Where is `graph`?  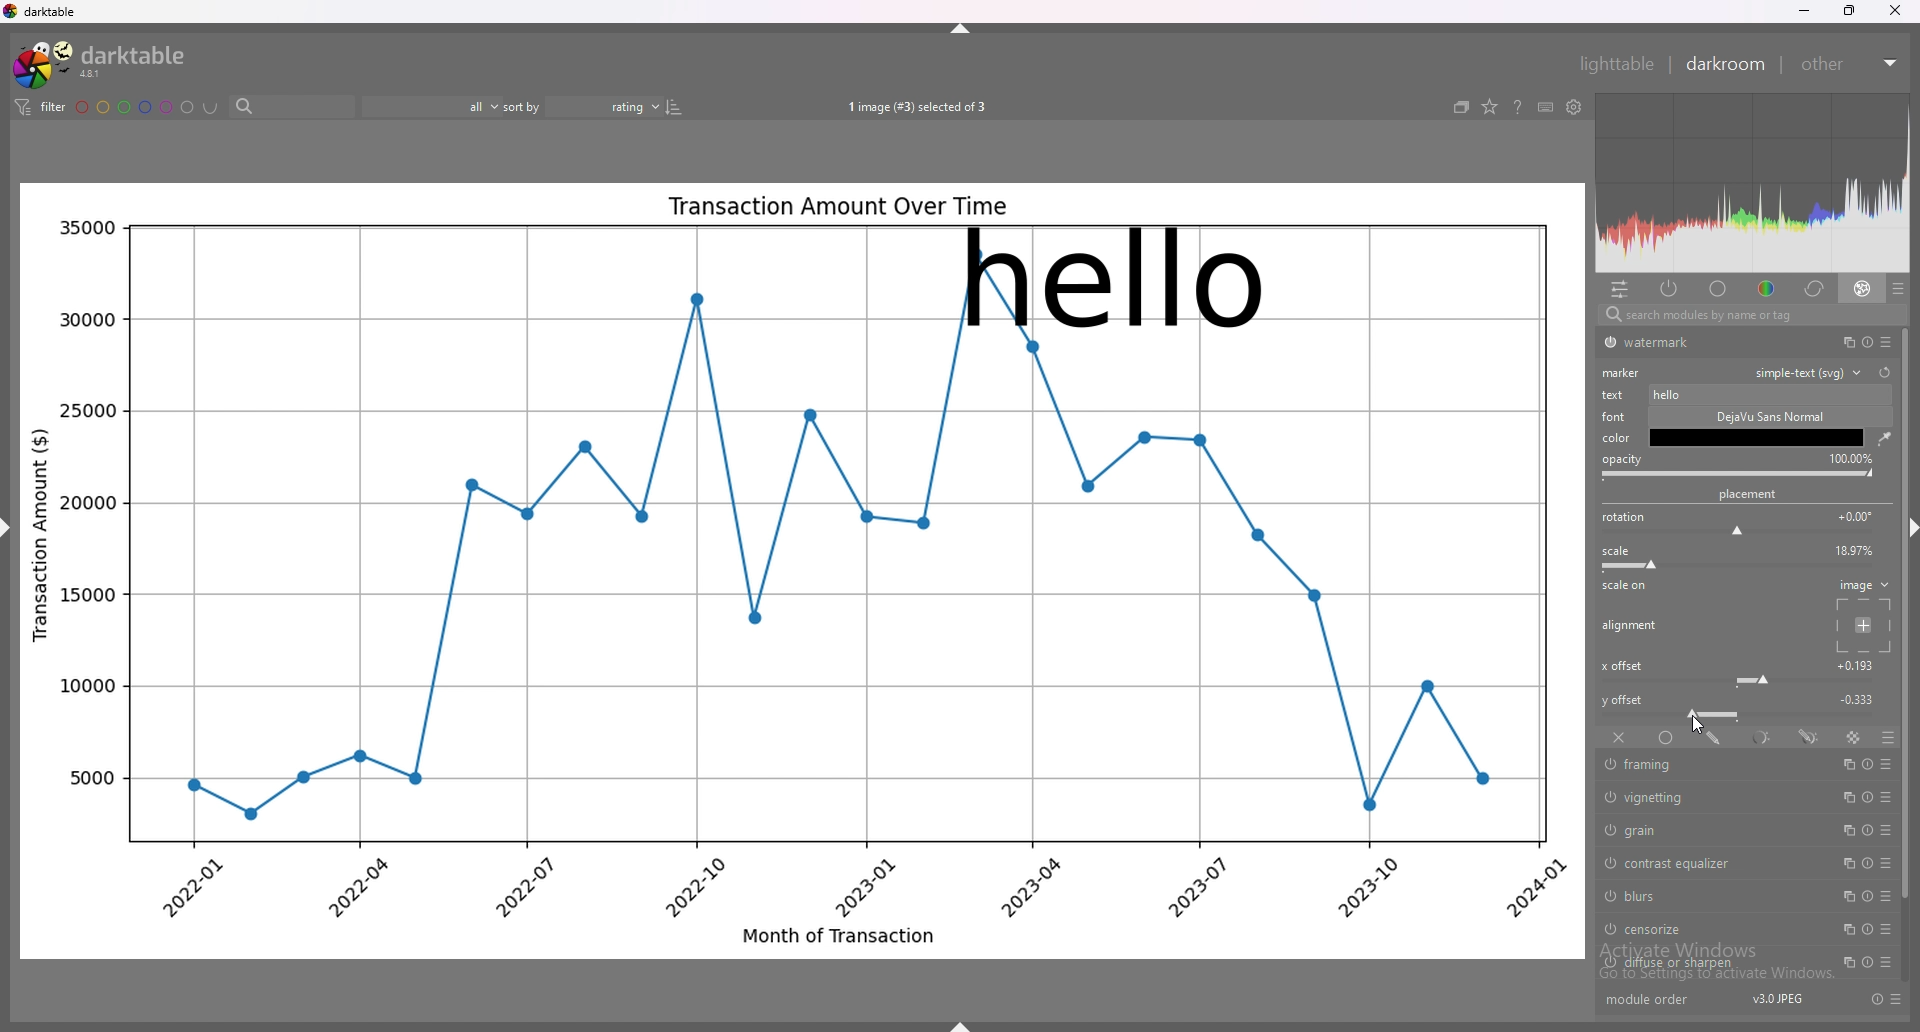
graph is located at coordinates (483, 256).